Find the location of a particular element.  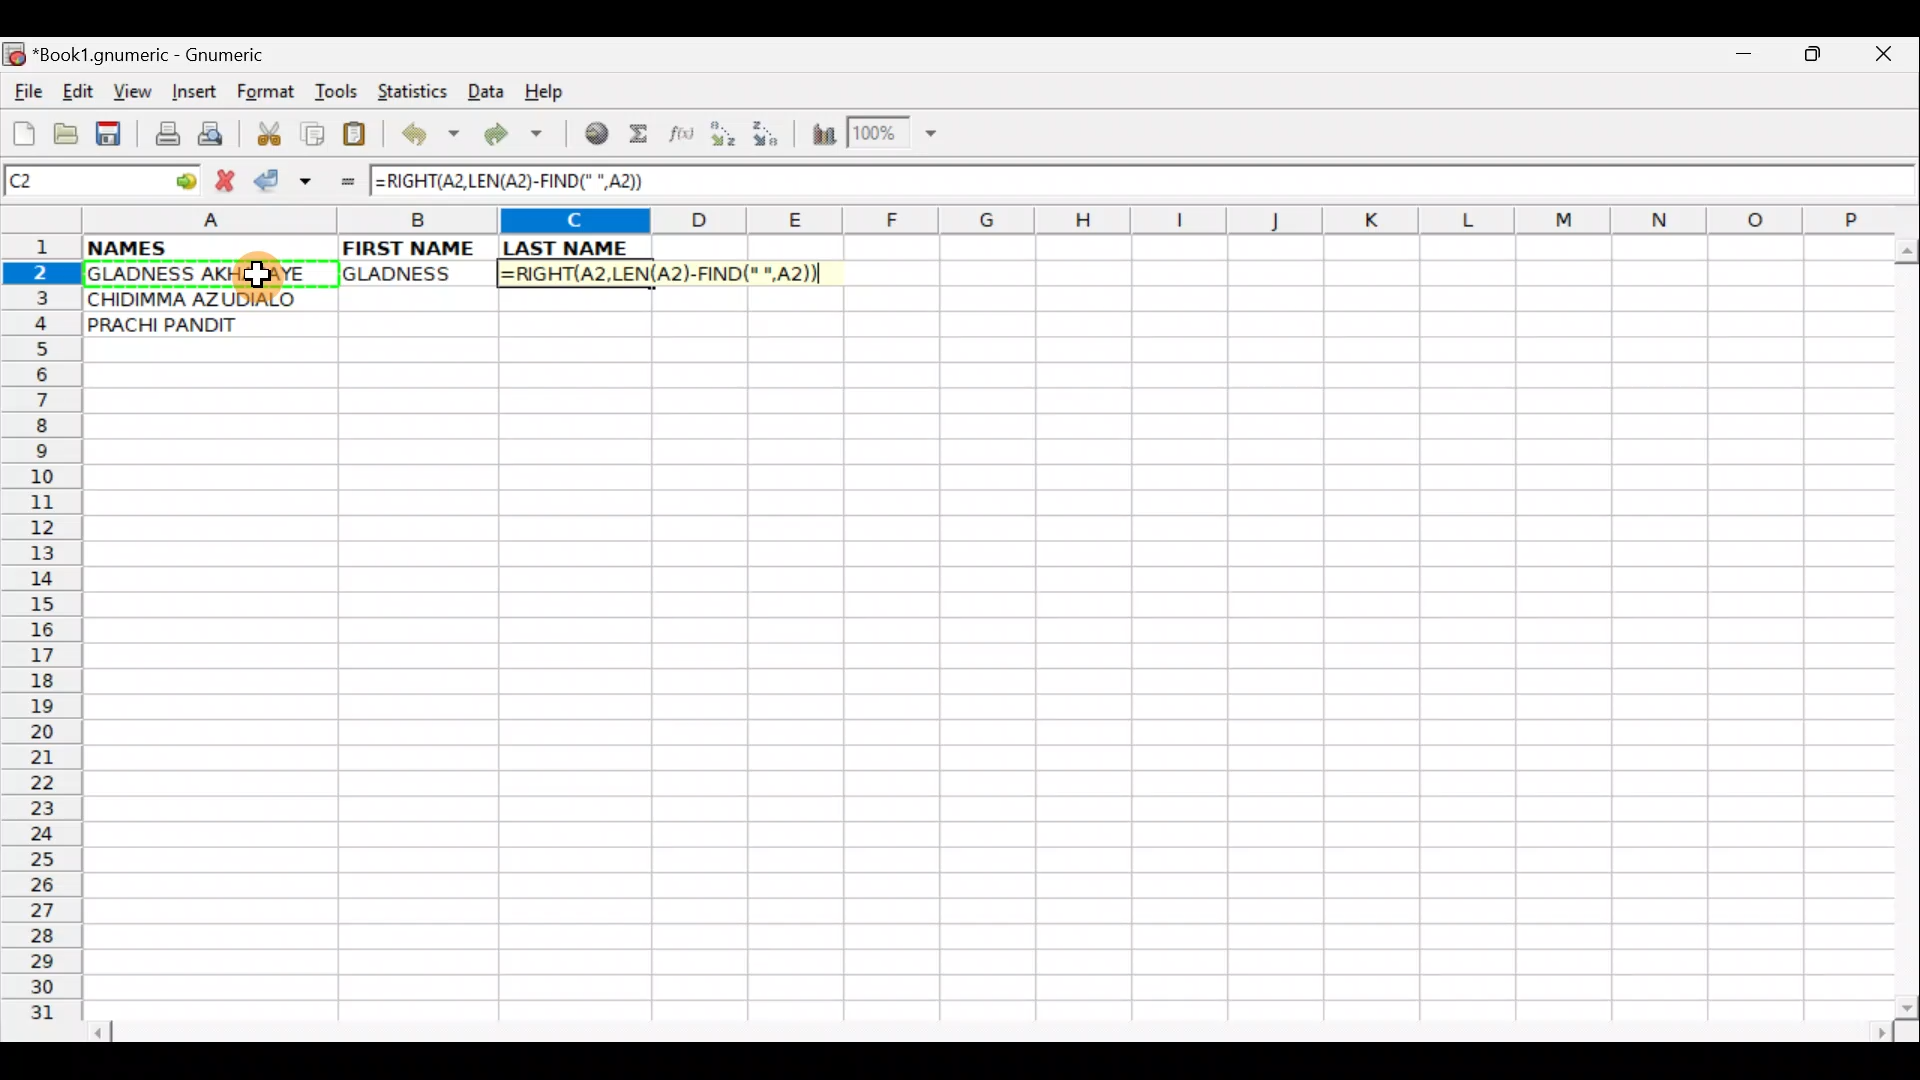

*Book1.gnumeric - Gnumeric is located at coordinates (167, 55).